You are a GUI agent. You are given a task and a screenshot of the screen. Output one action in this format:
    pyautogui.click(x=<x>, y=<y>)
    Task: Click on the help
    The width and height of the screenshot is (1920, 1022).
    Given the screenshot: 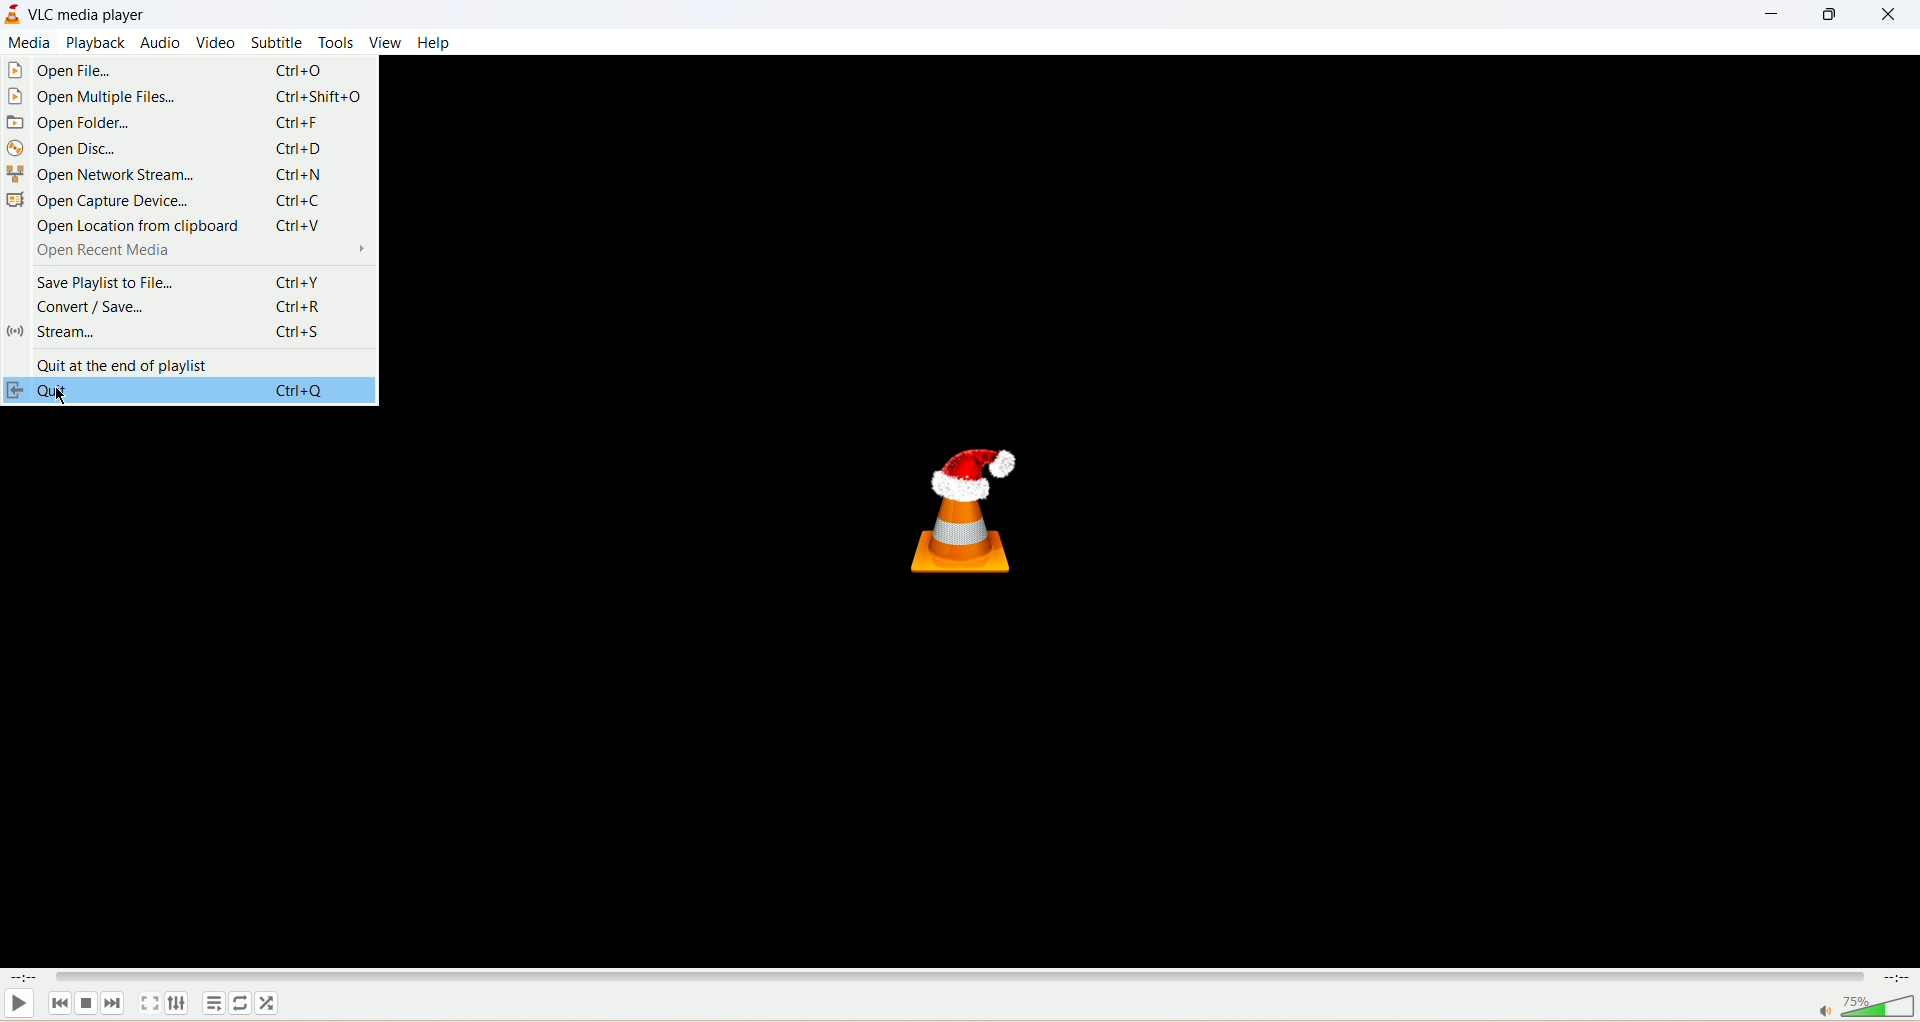 What is the action you would take?
    pyautogui.click(x=438, y=43)
    